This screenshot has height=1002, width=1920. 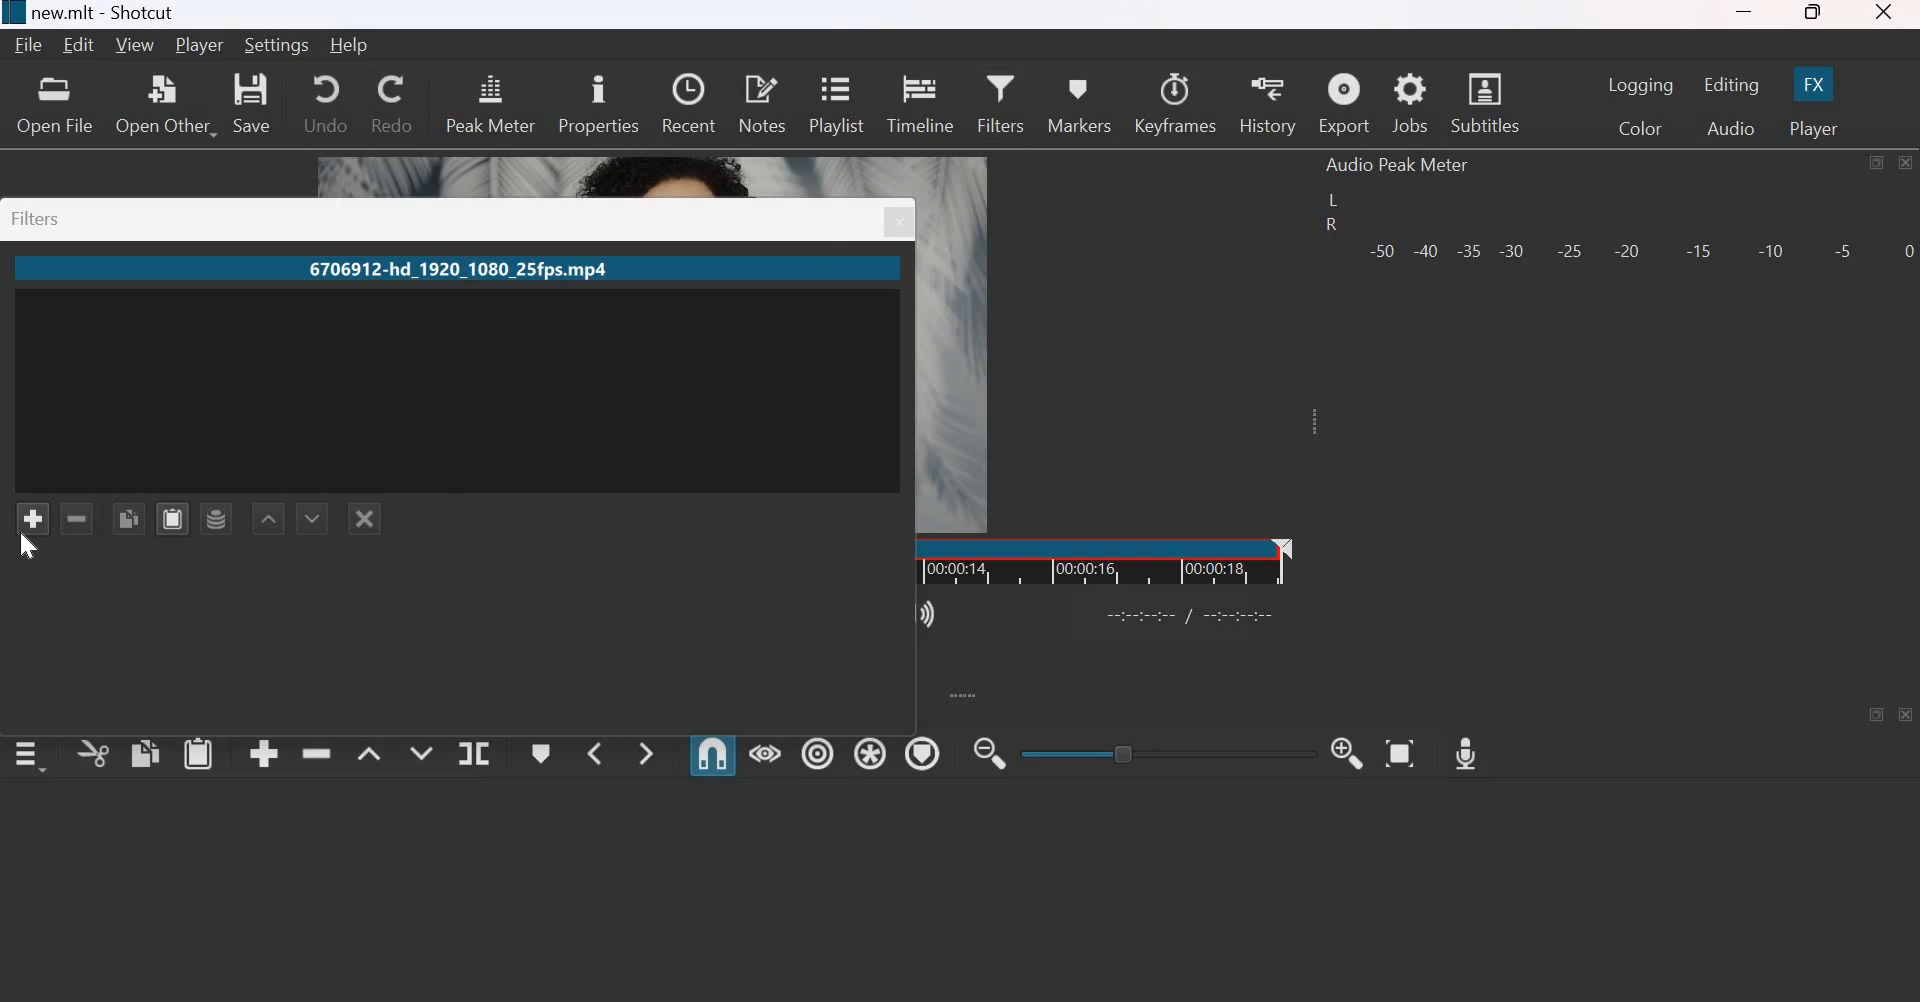 I want to click on Editing, so click(x=1734, y=85).